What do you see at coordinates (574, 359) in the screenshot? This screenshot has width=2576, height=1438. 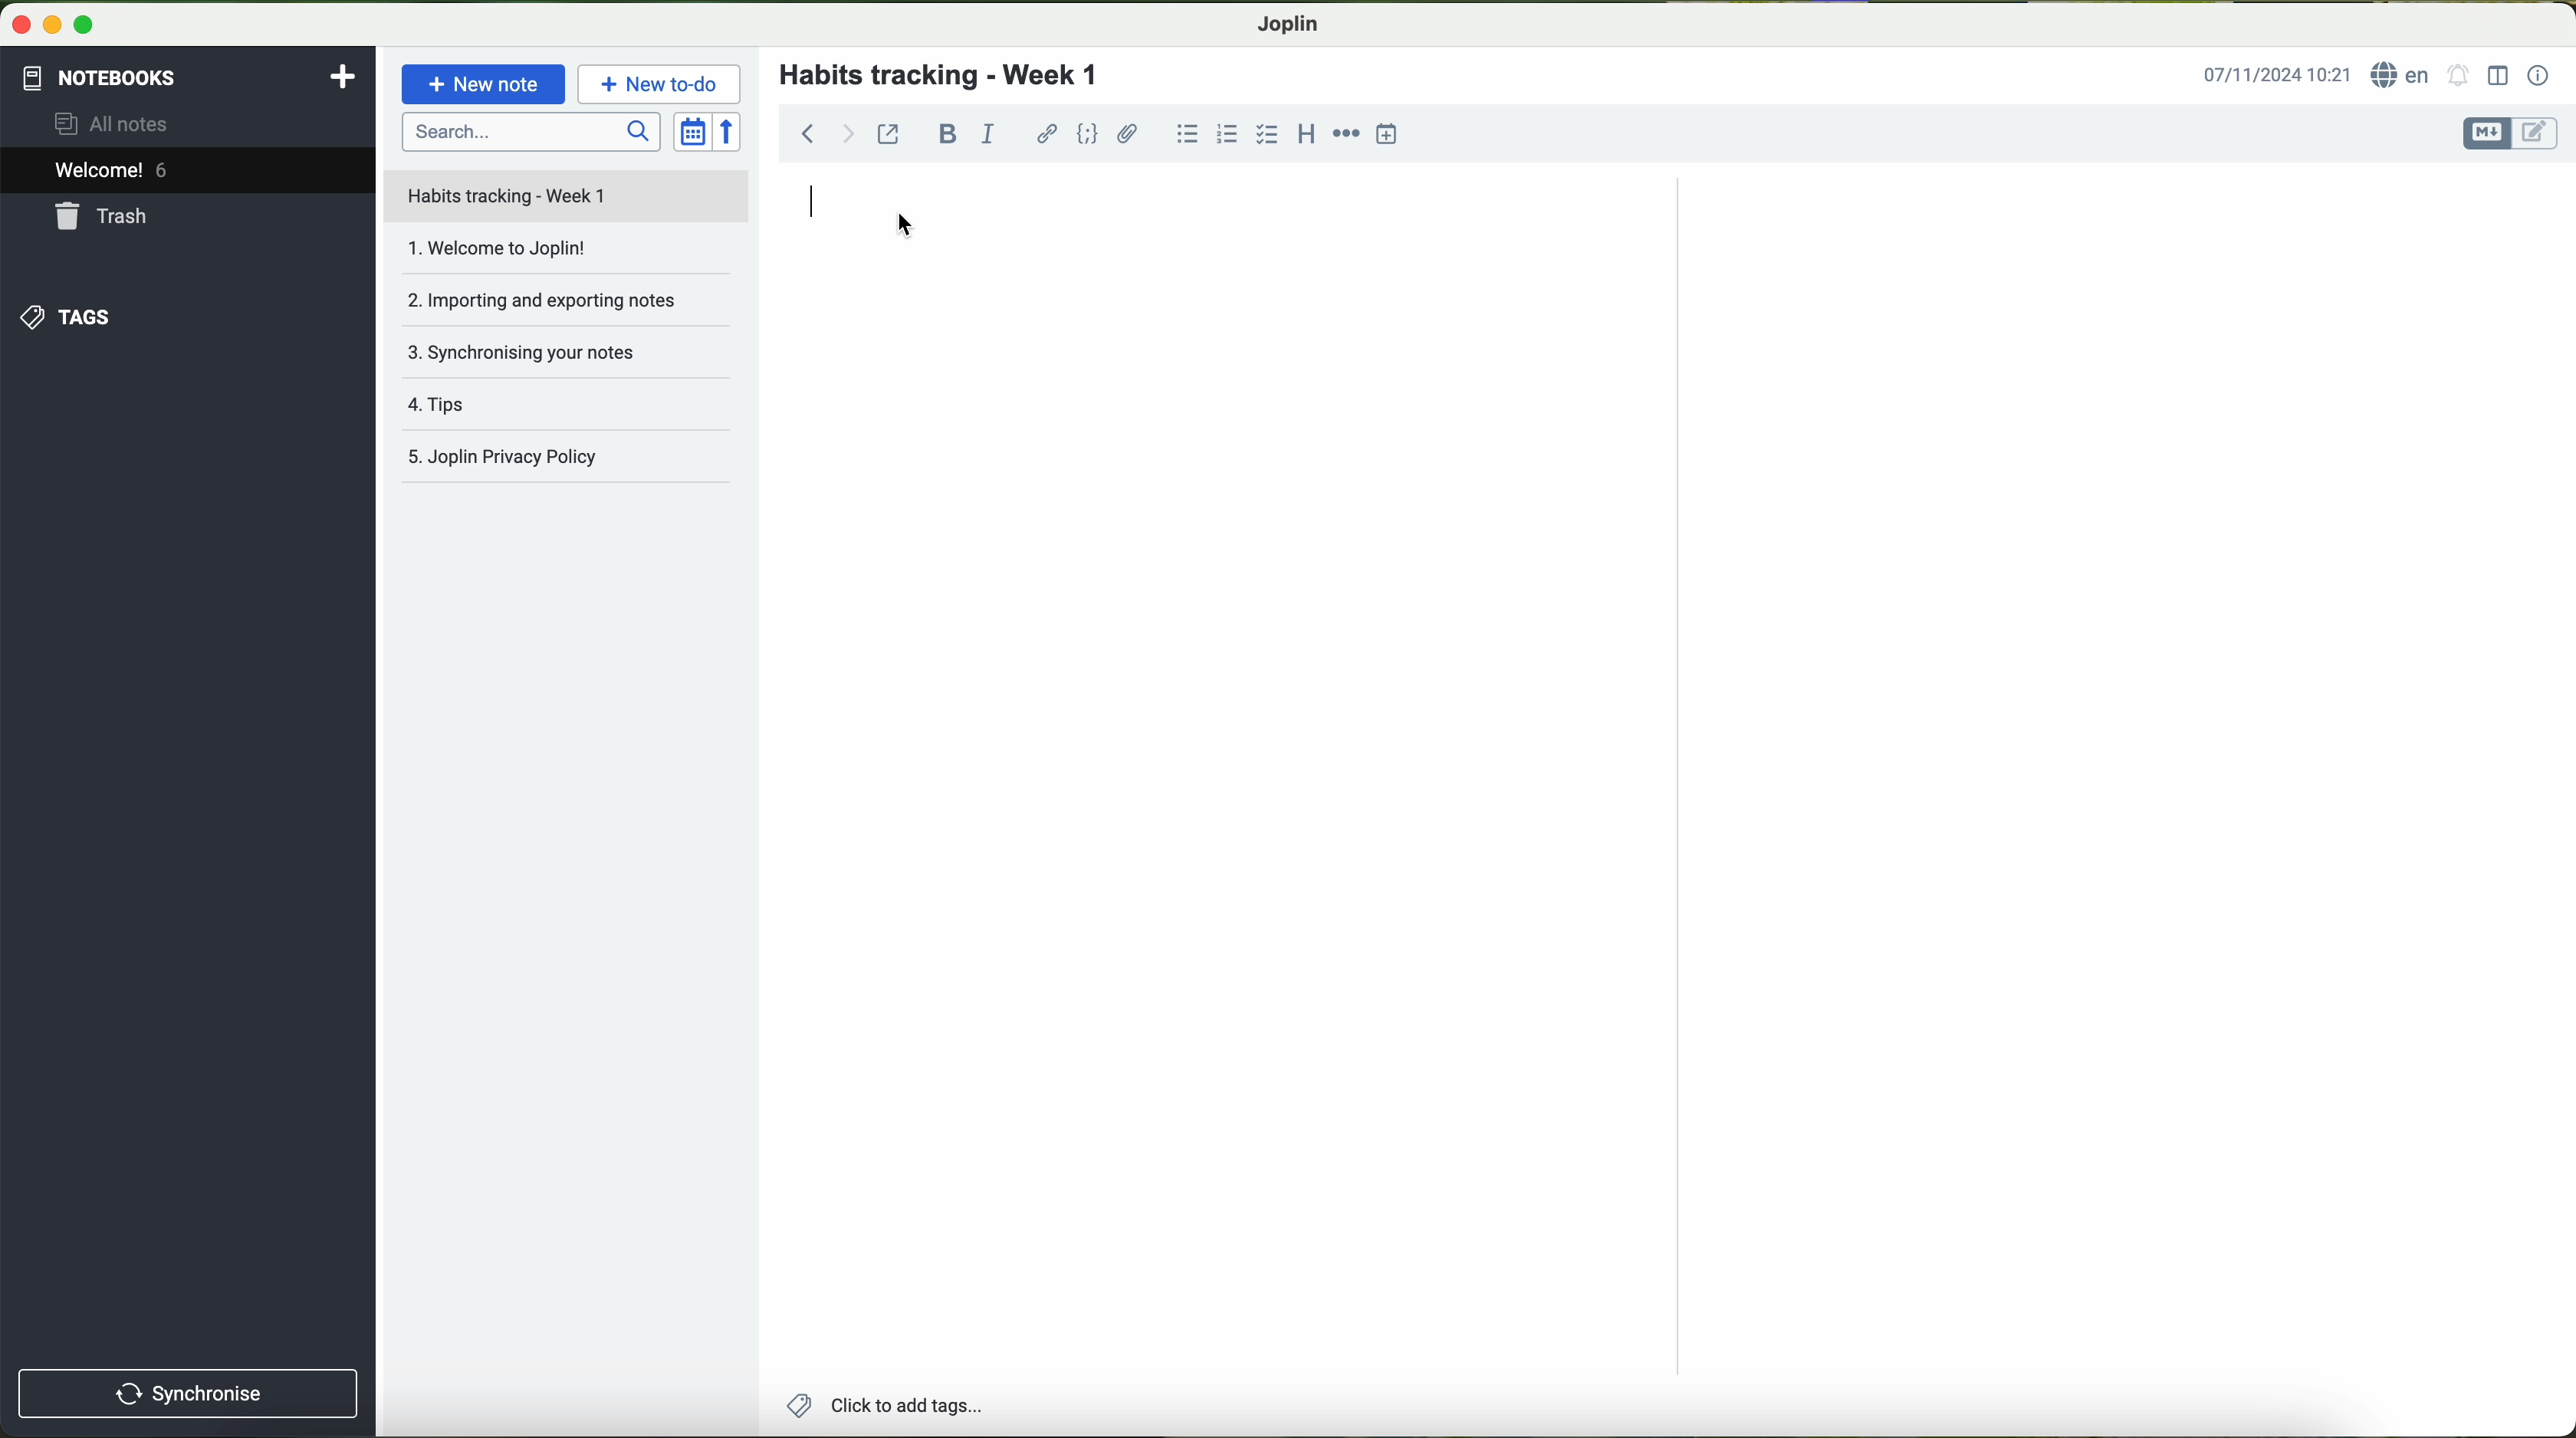 I see `synchronising your notes` at bounding box center [574, 359].